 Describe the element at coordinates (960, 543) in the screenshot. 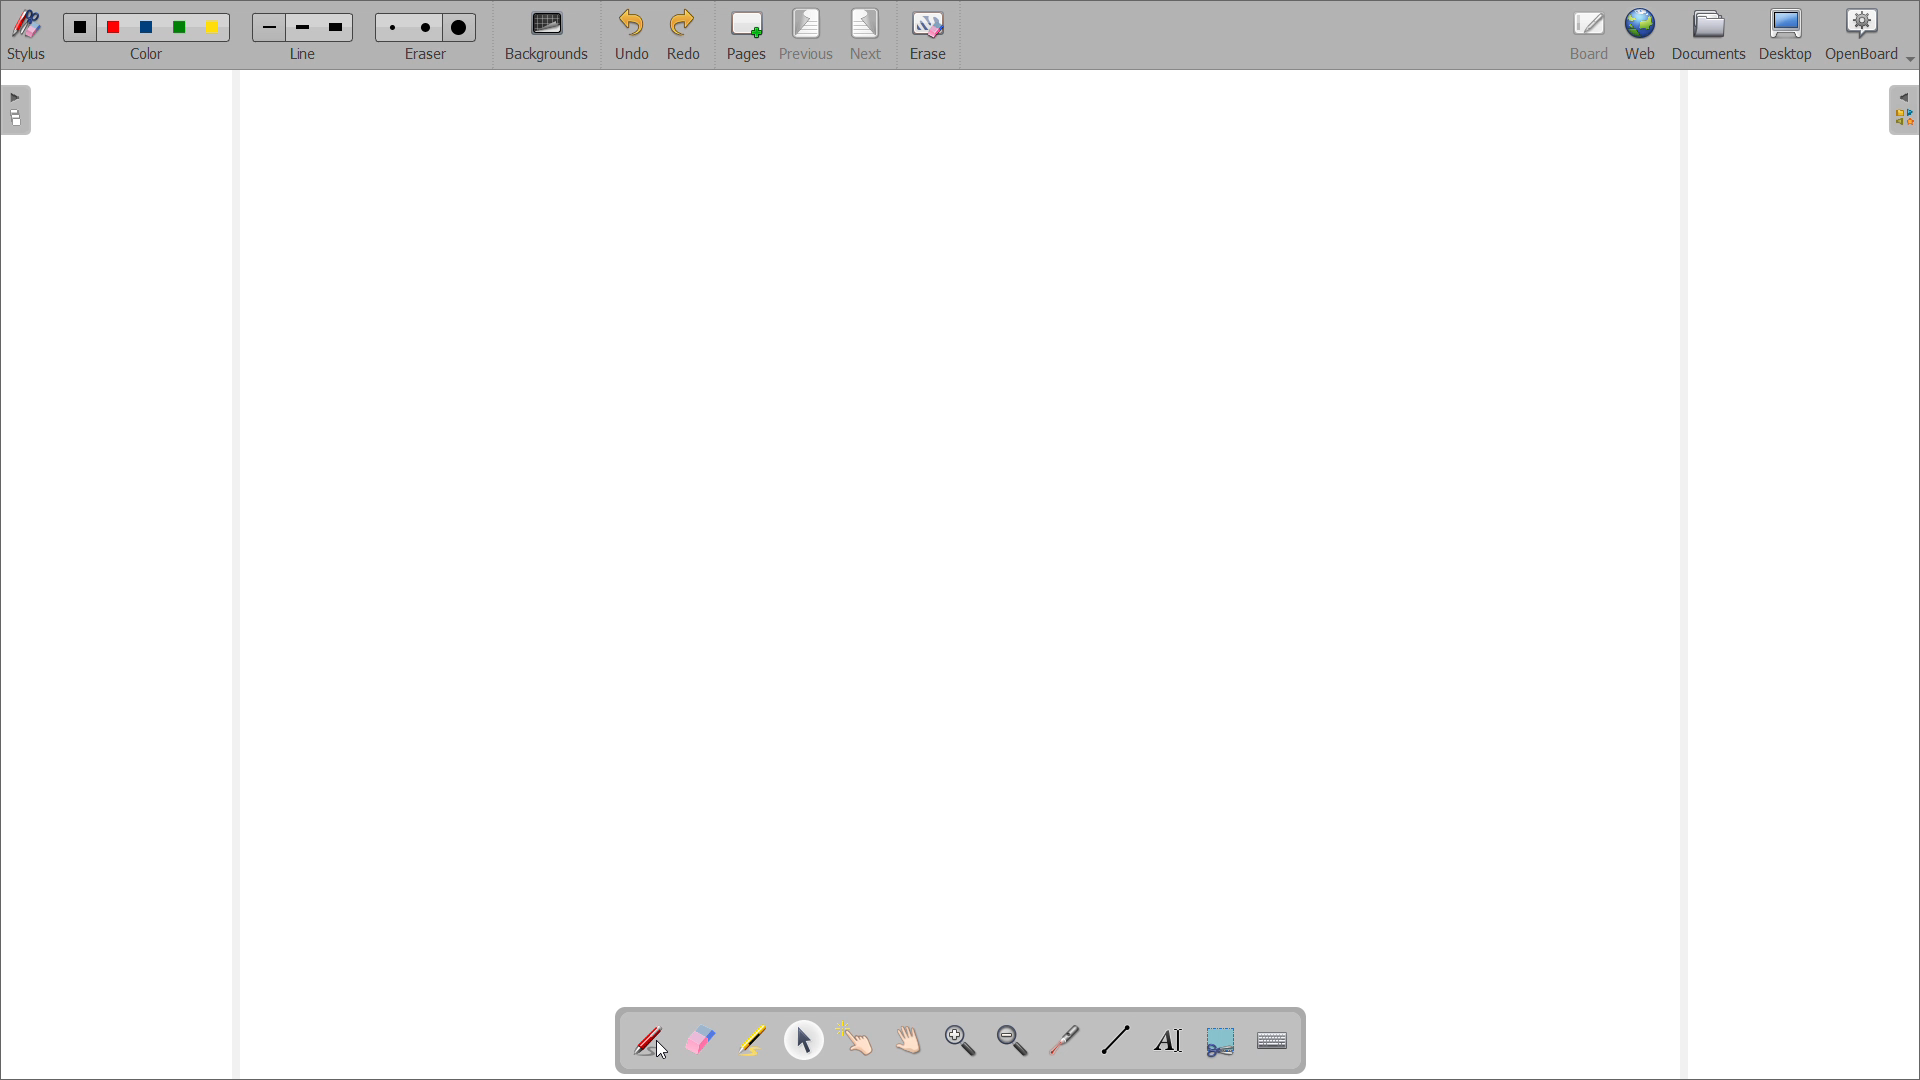

I see `board space` at that location.